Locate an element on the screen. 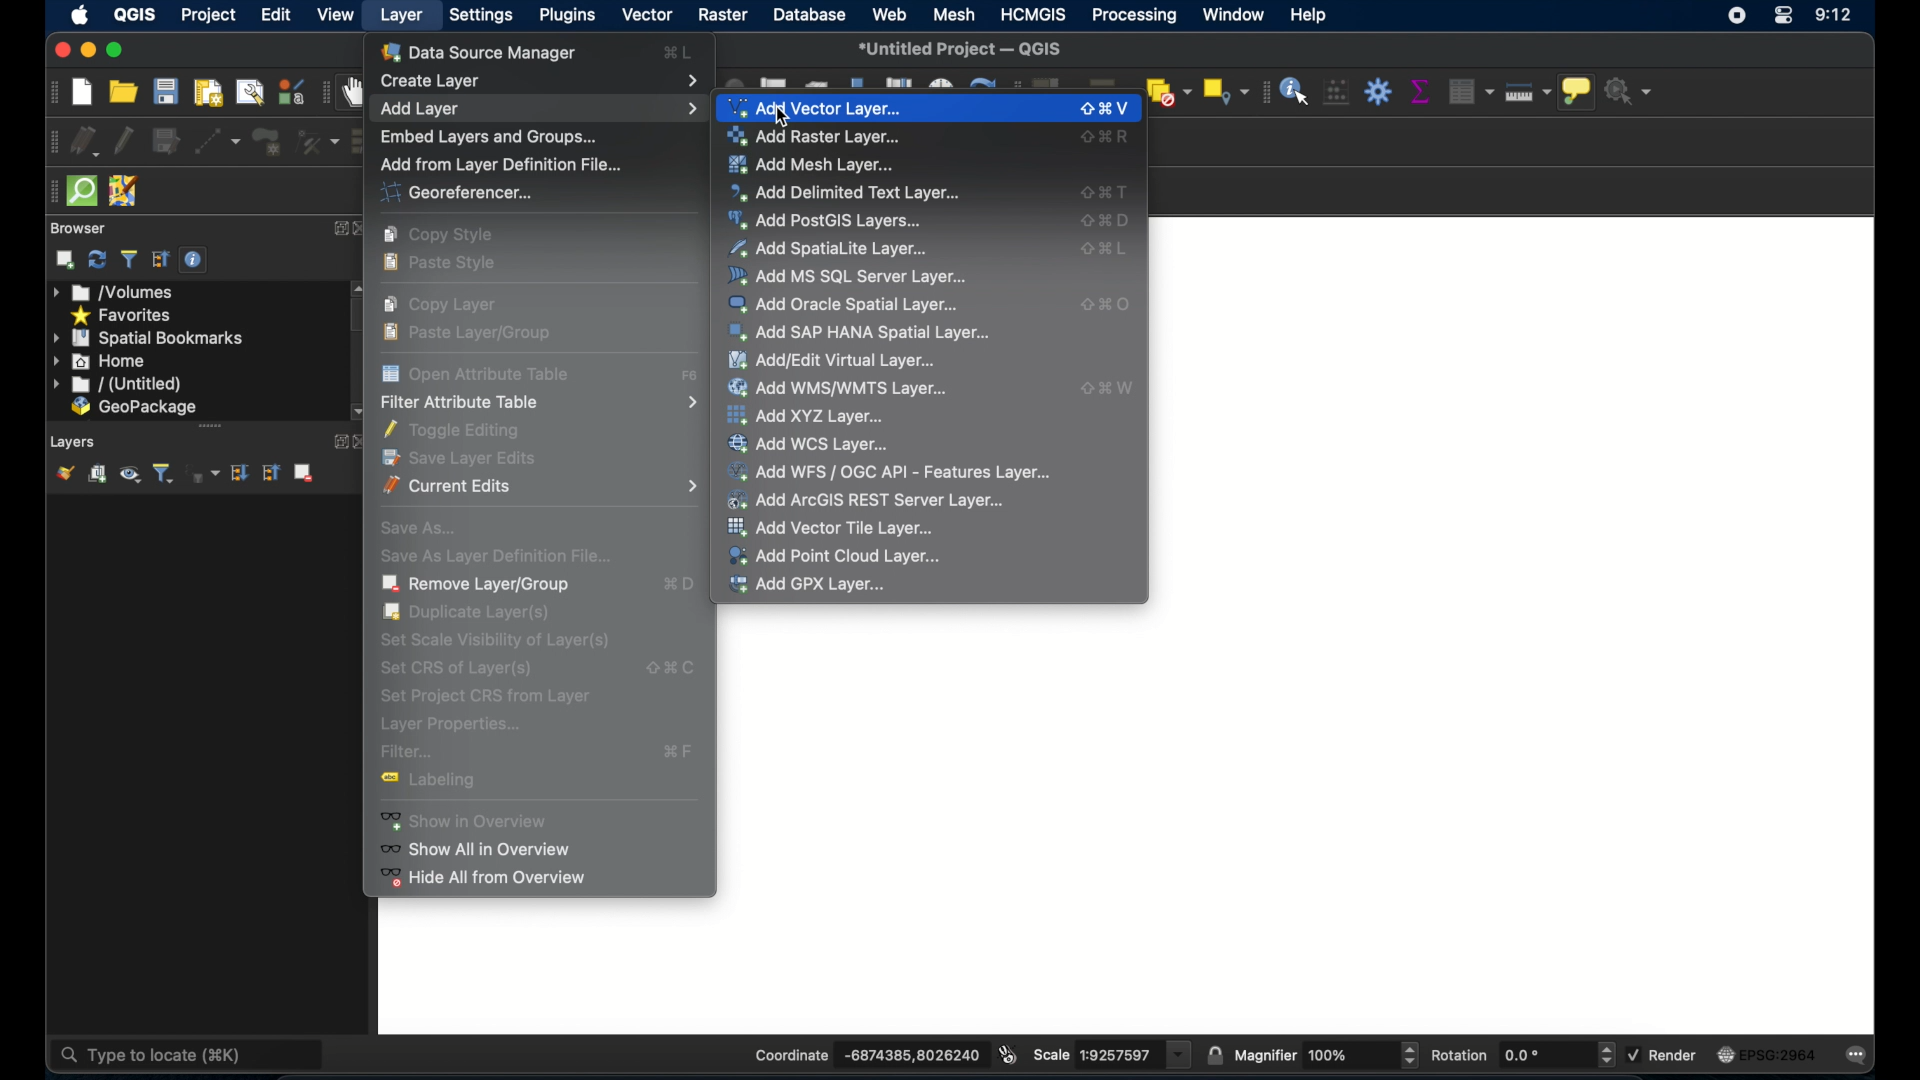  screen recorder icon is located at coordinates (1737, 14).